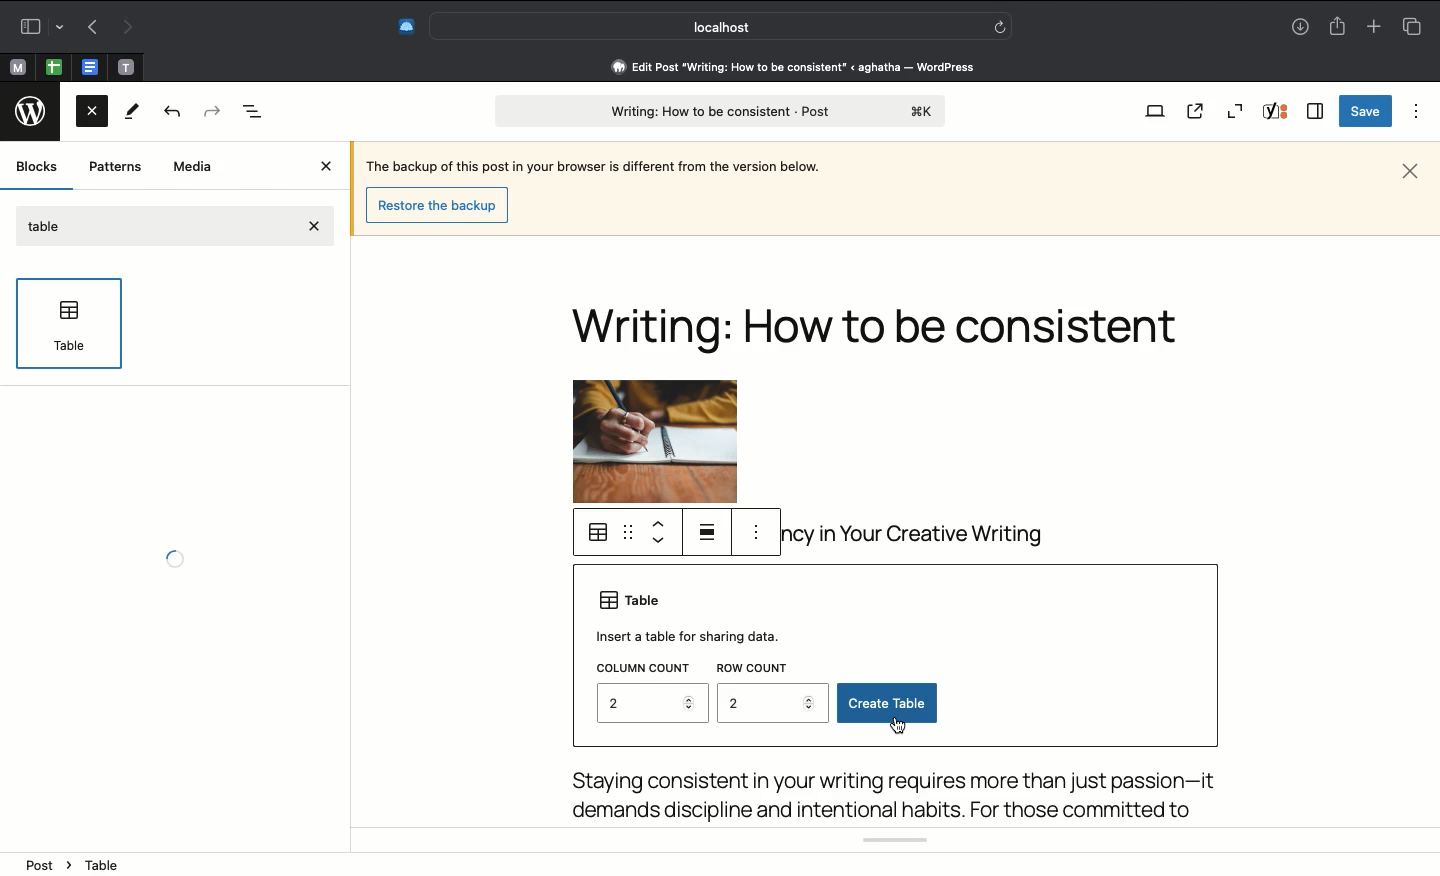 Image resolution: width=1440 pixels, height=876 pixels. I want to click on Sidebar, so click(1316, 110).